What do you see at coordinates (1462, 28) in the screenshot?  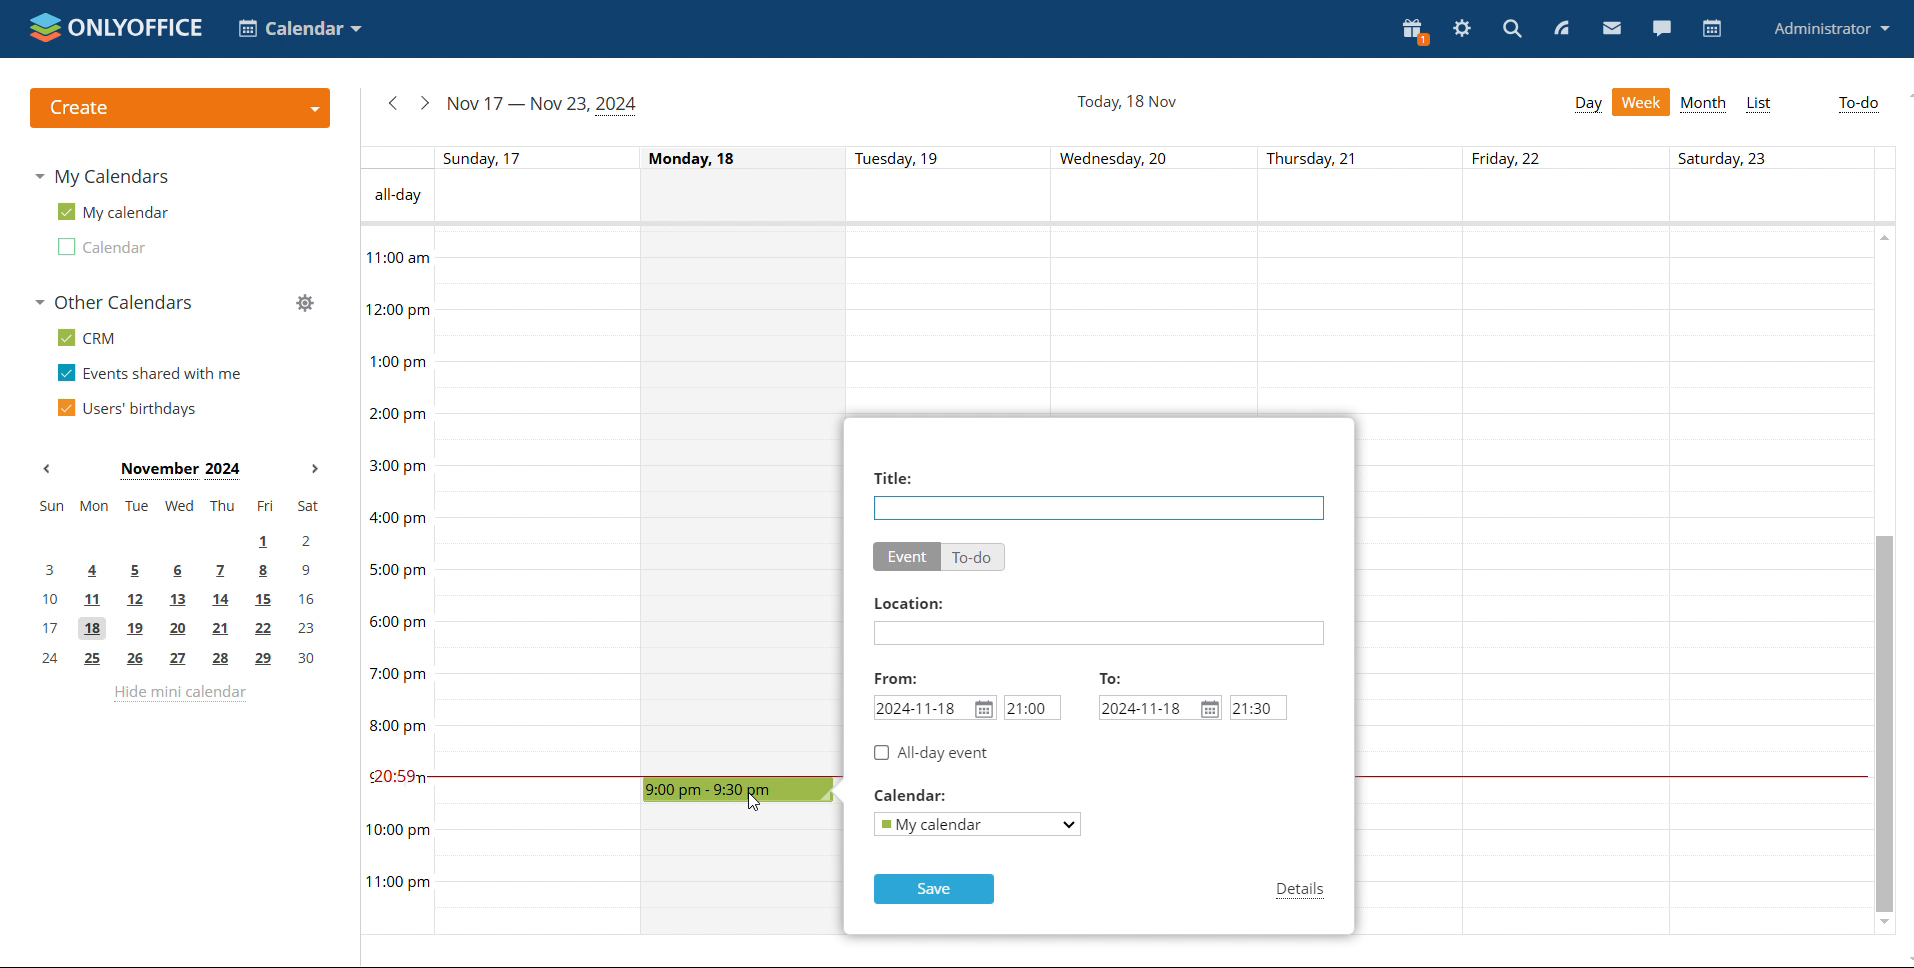 I see `settings` at bounding box center [1462, 28].